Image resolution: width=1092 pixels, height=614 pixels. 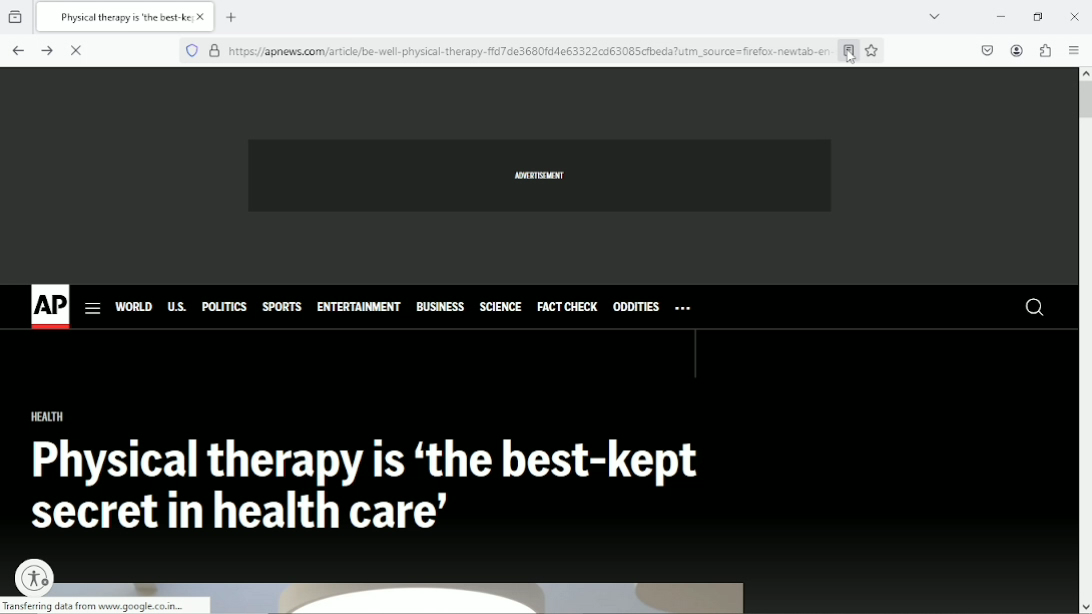 I want to click on save to pocket, so click(x=986, y=50).